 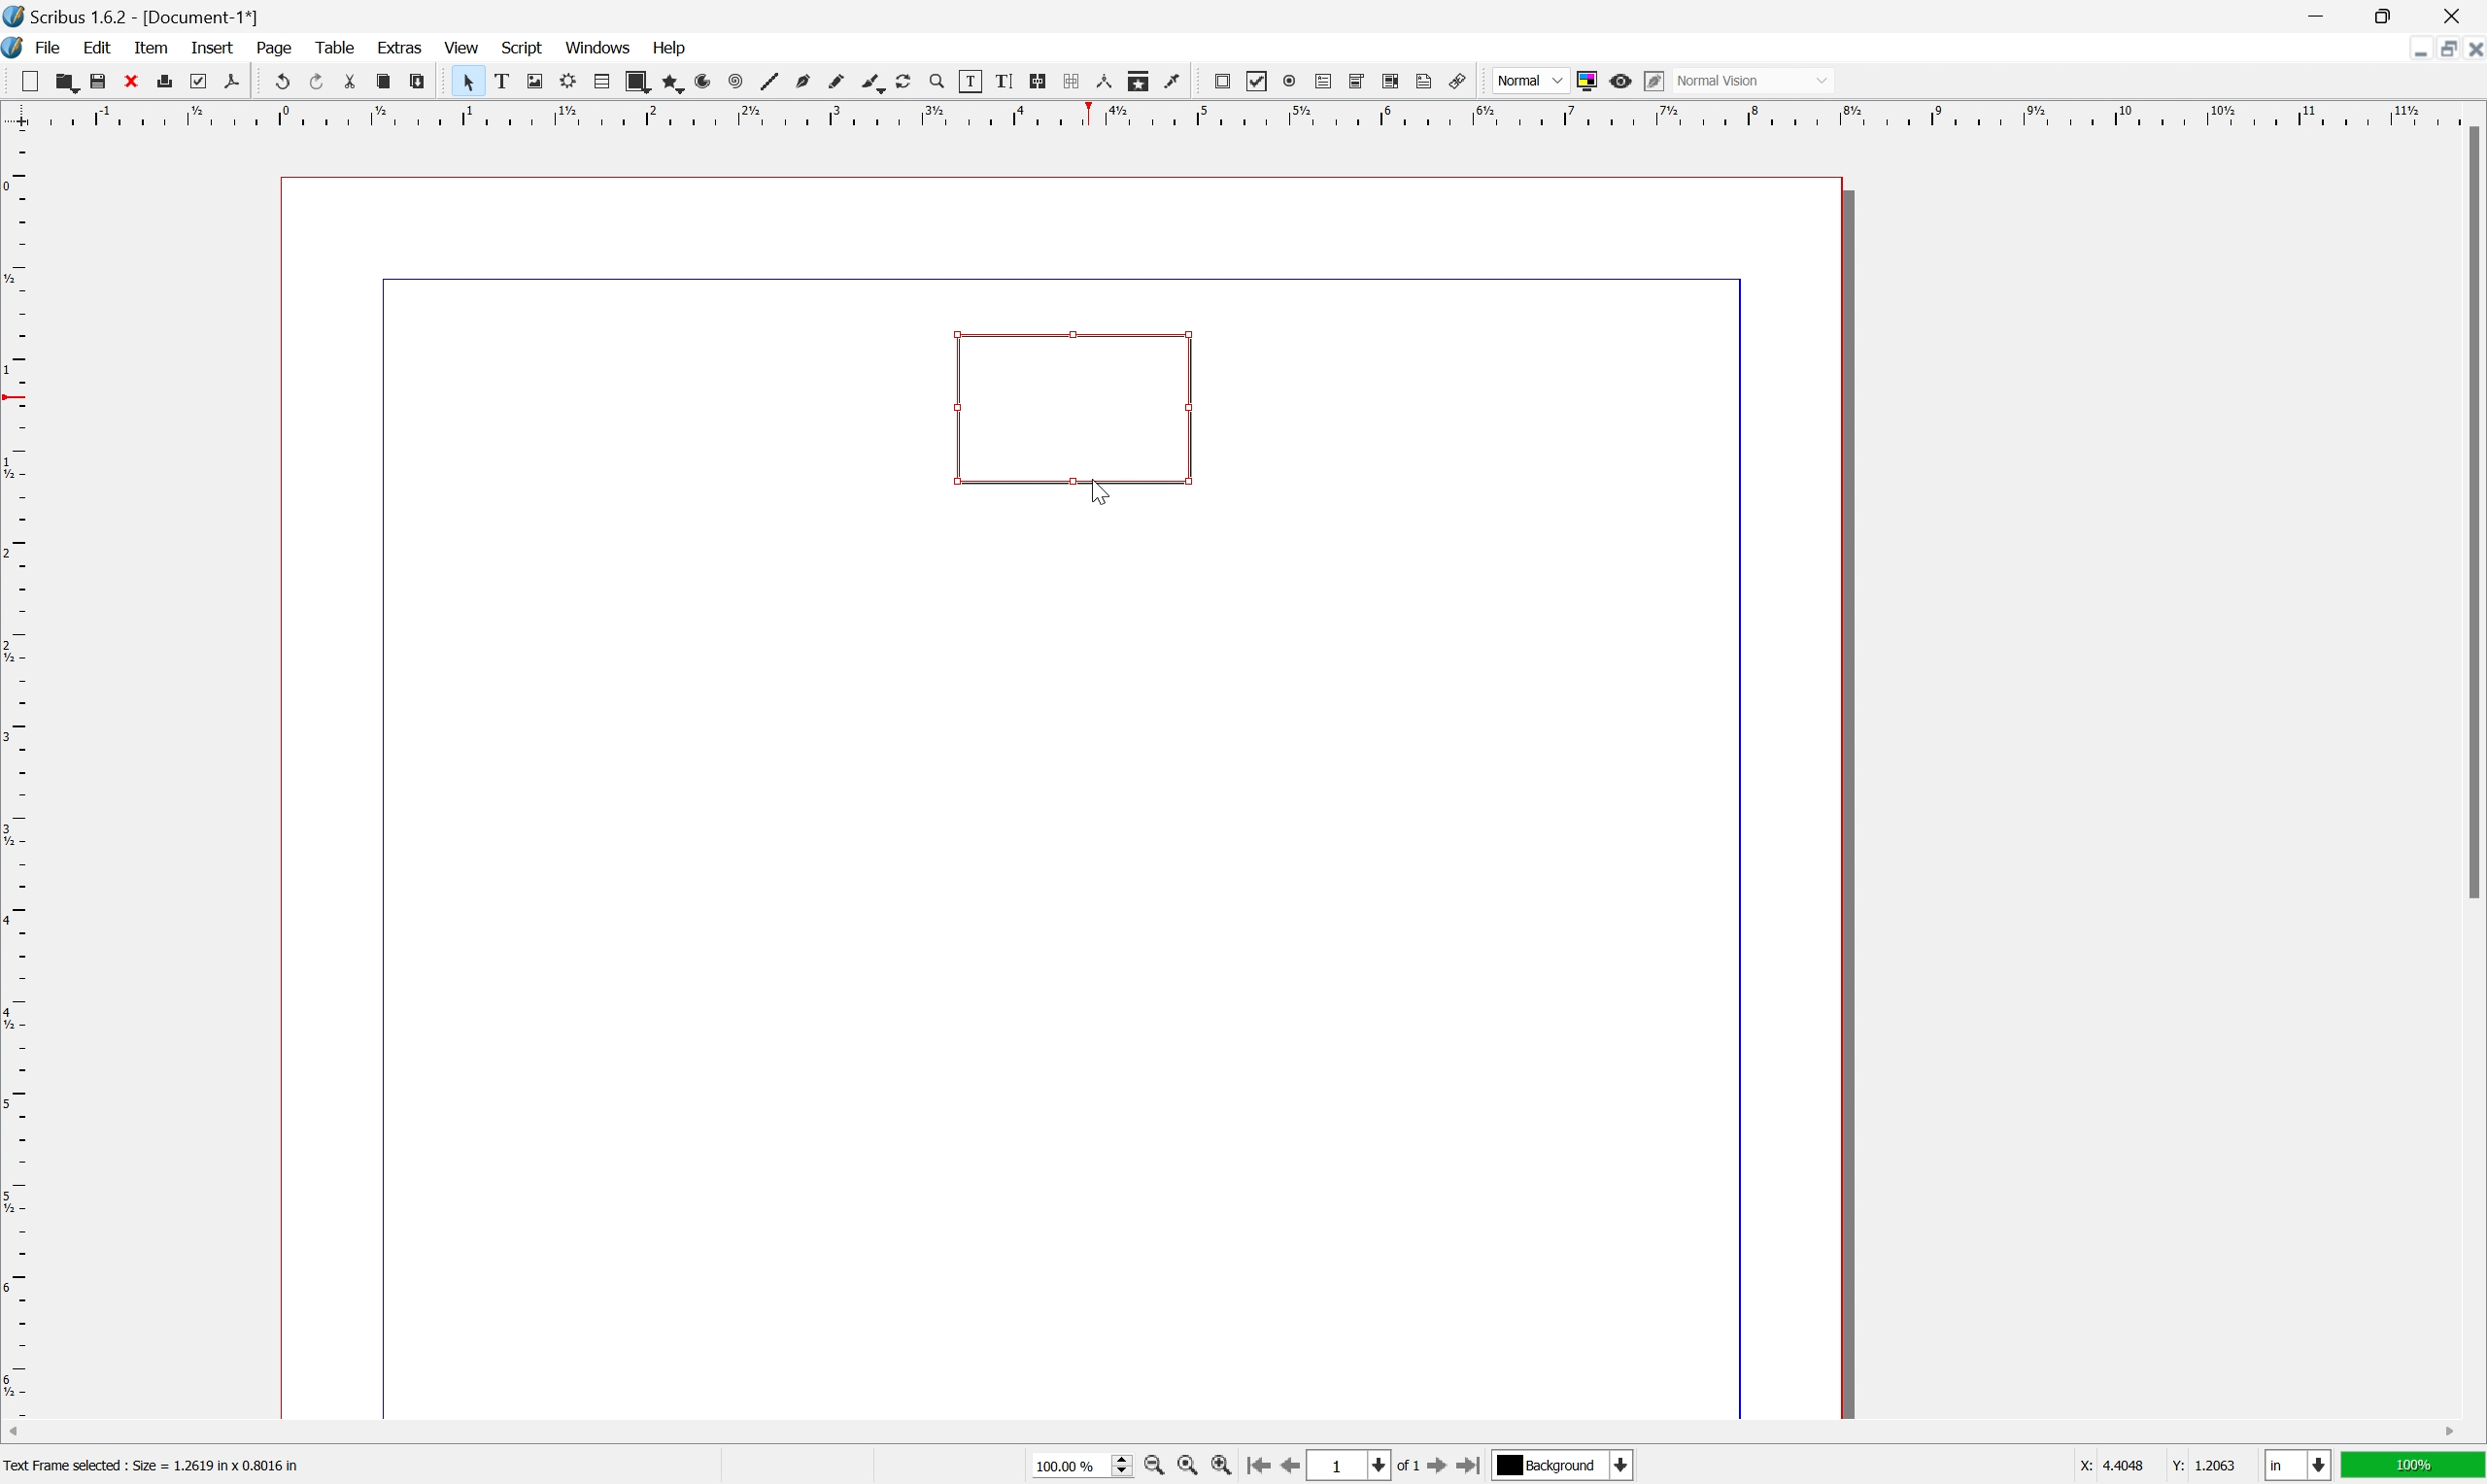 What do you see at coordinates (836, 82) in the screenshot?
I see `freehand line` at bounding box center [836, 82].